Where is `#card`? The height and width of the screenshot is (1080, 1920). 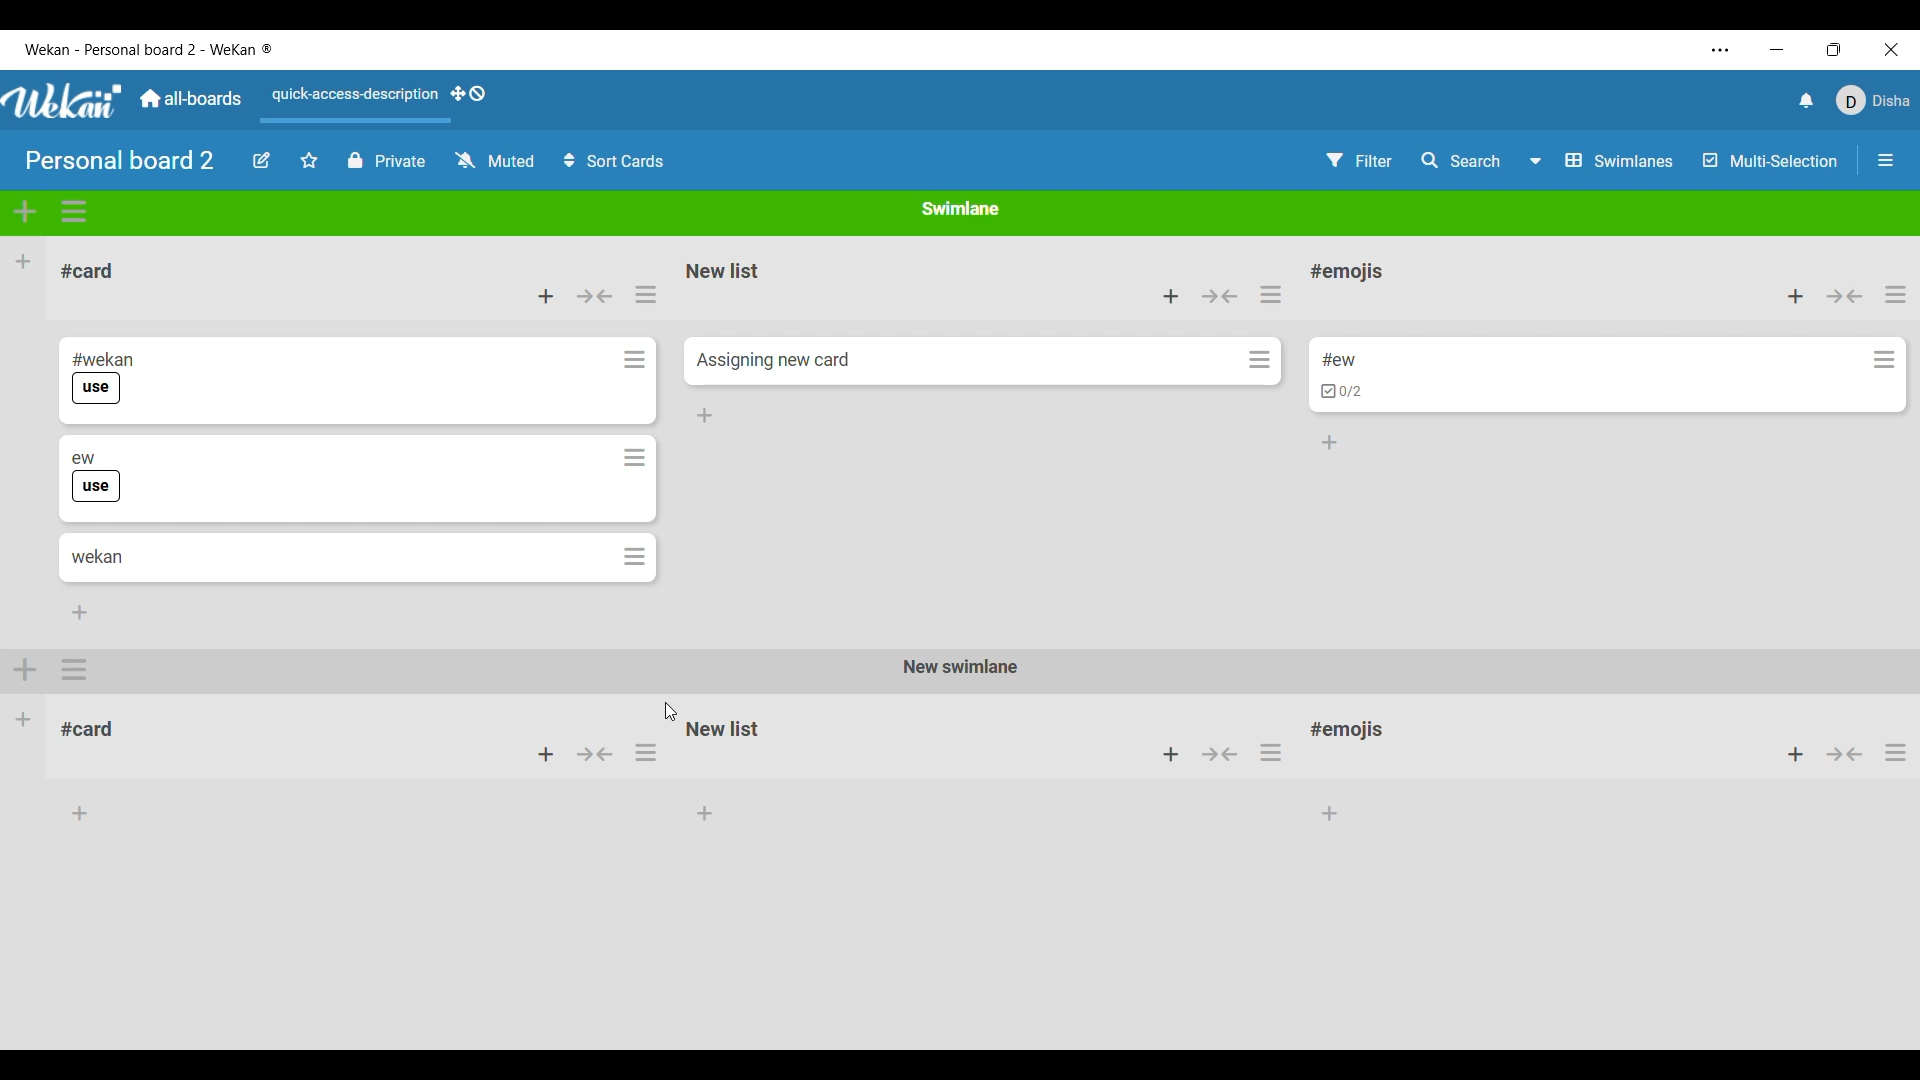 #card is located at coordinates (99, 733).